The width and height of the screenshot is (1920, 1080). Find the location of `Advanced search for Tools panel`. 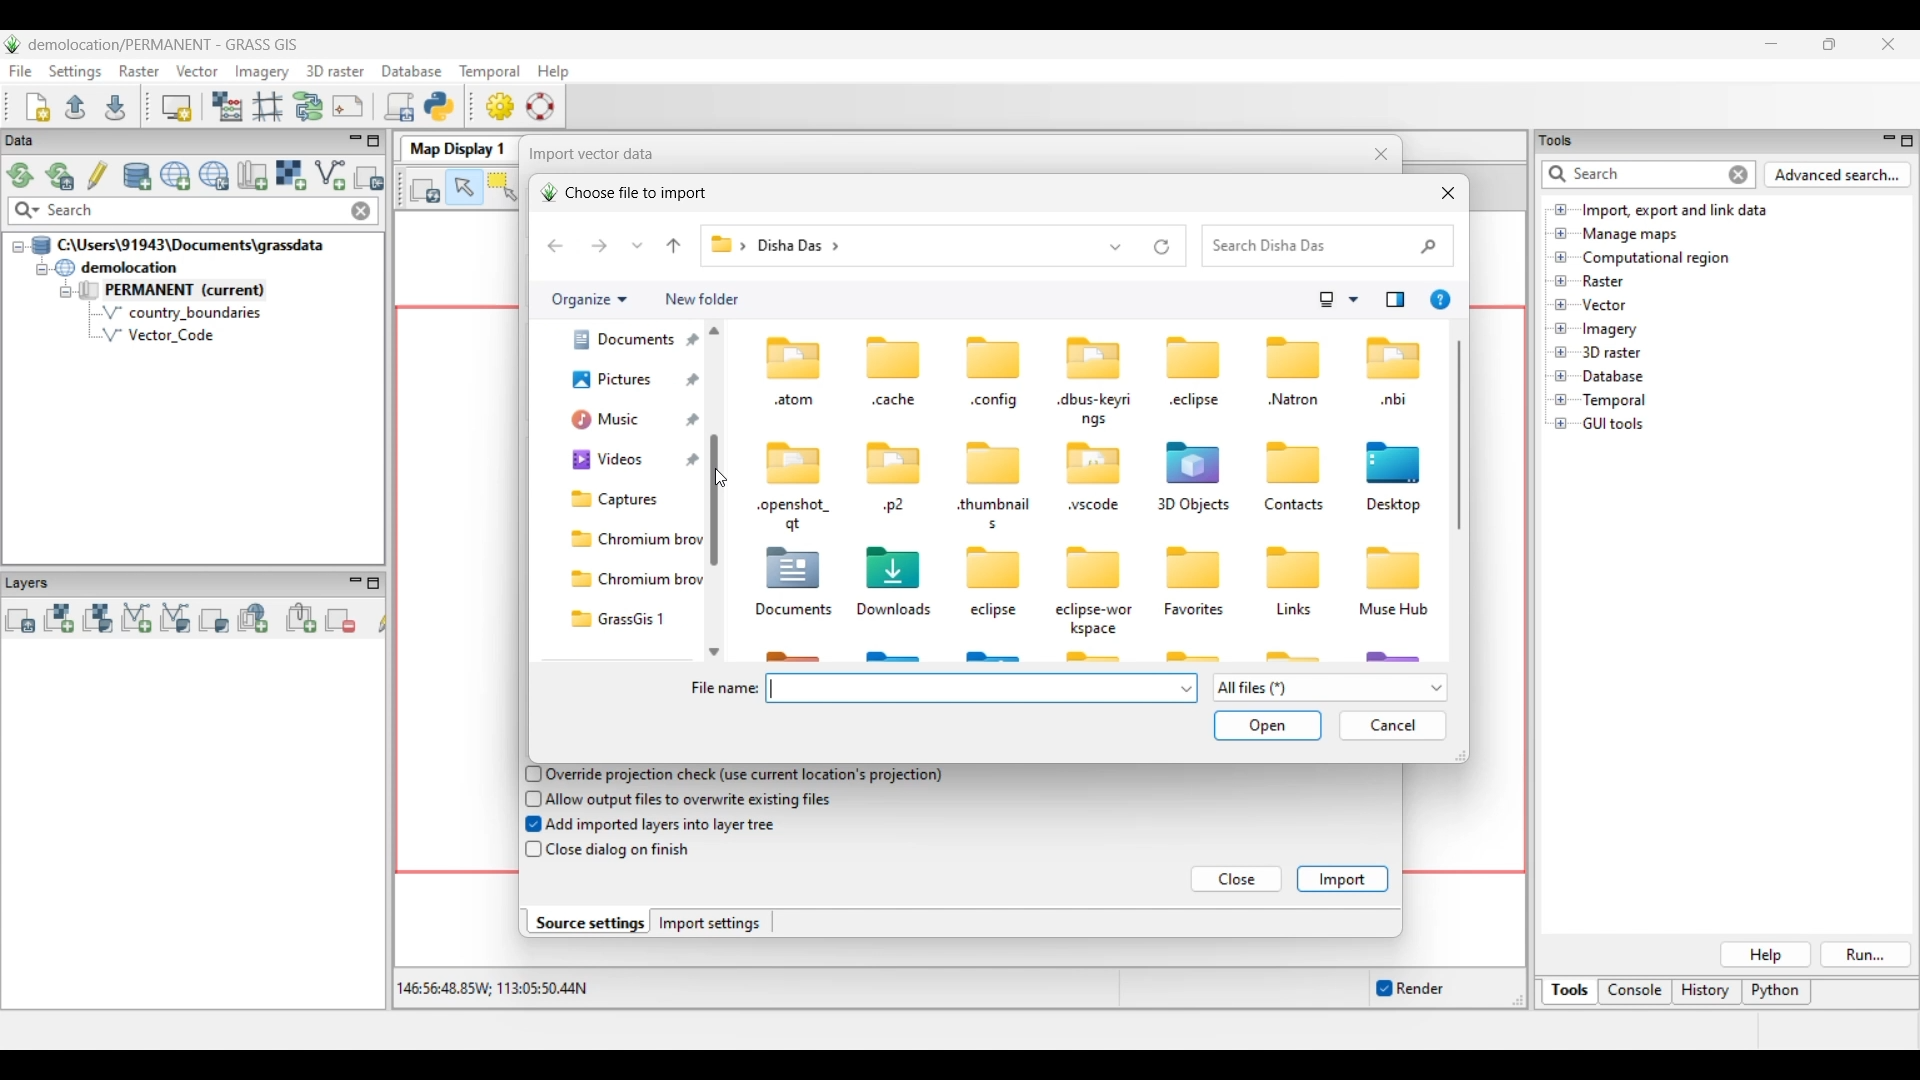

Advanced search for Tools panel is located at coordinates (1838, 175).